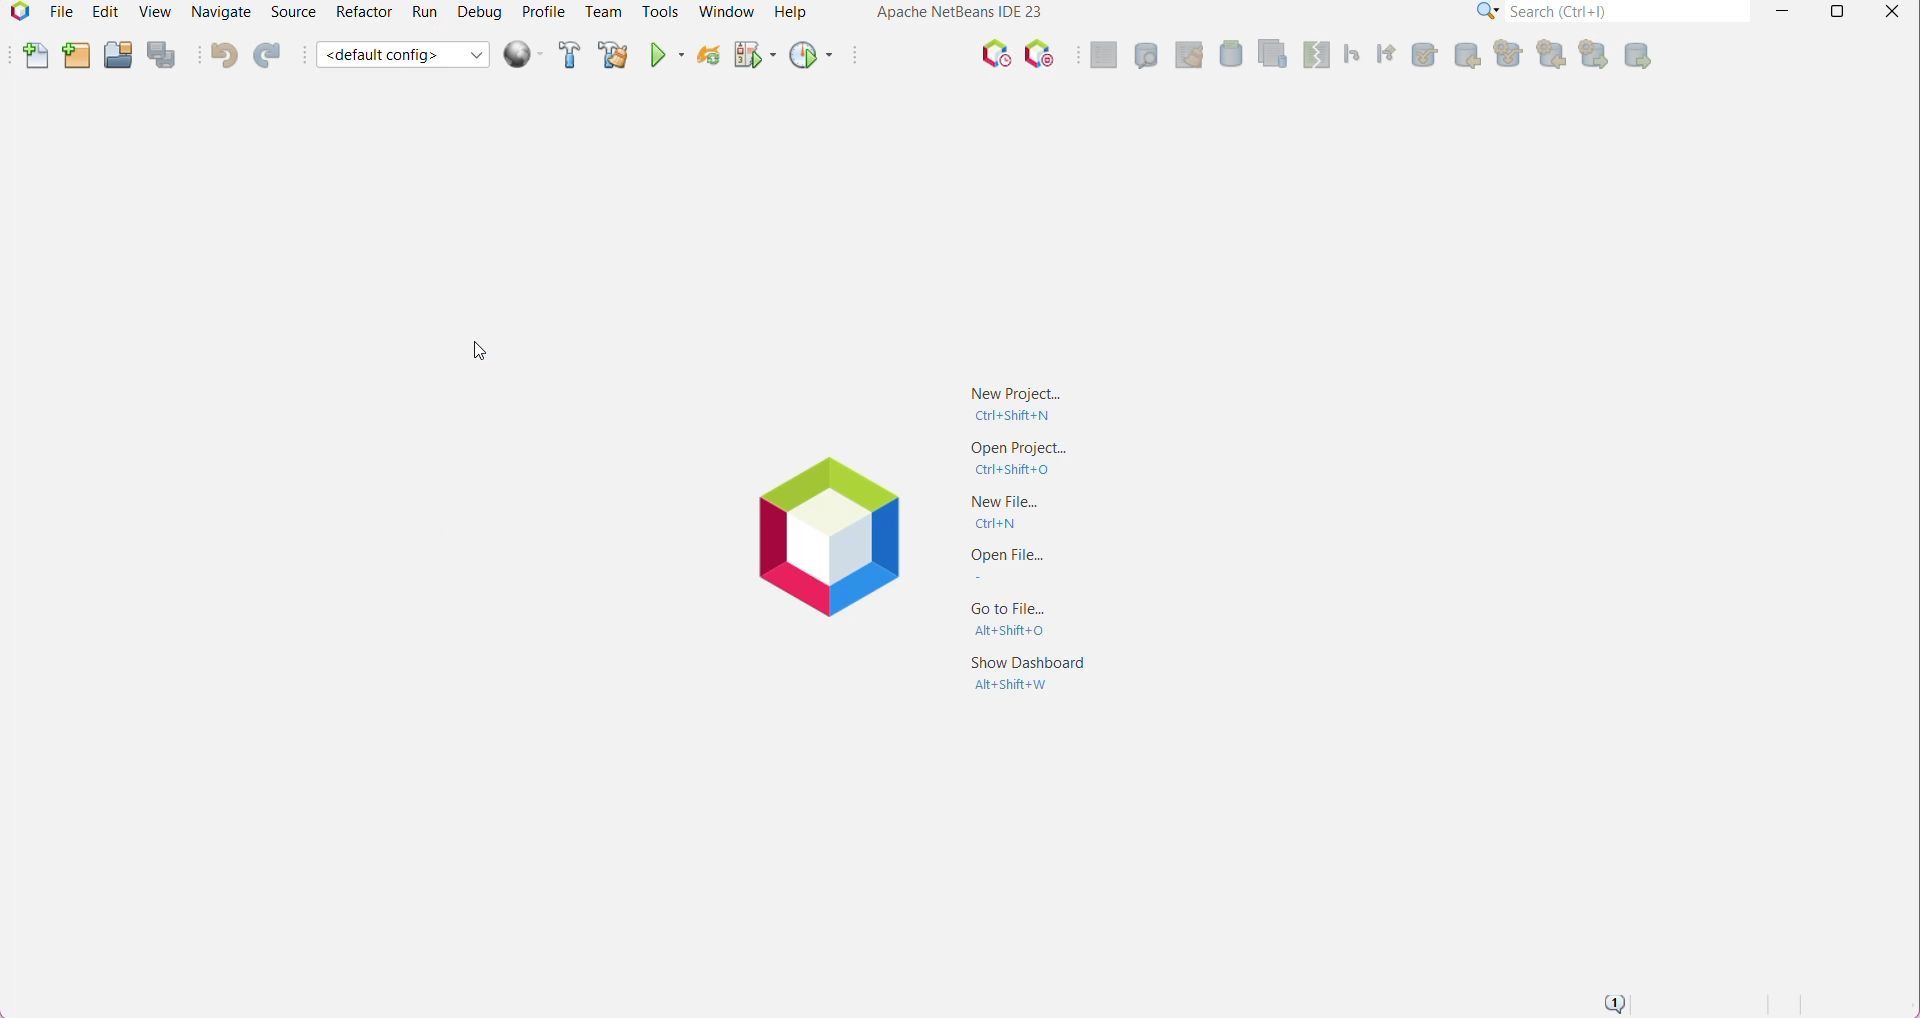 The height and width of the screenshot is (1018, 1920). Describe the element at coordinates (1549, 55) in the screenshot. I see `Fetch` at that location.